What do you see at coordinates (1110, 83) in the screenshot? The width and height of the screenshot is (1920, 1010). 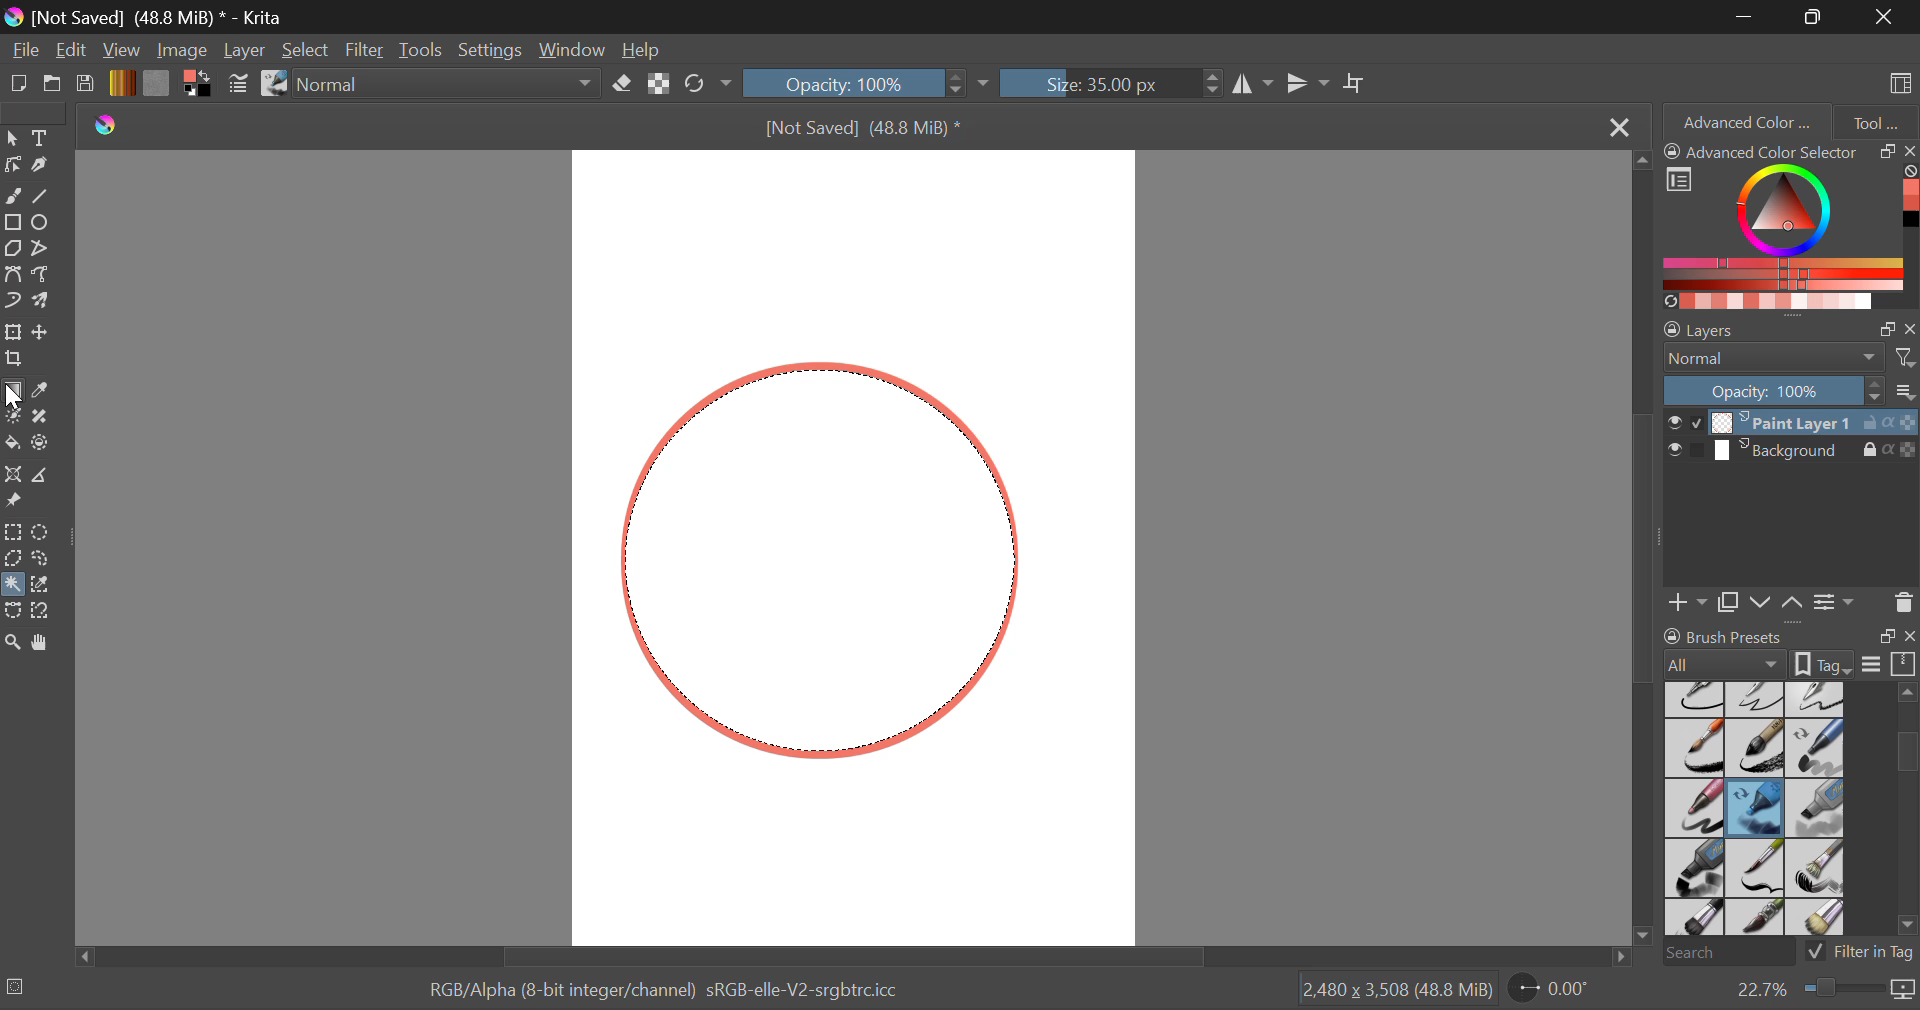 I see `Size : 35px` at bounding box center [1110, 83].